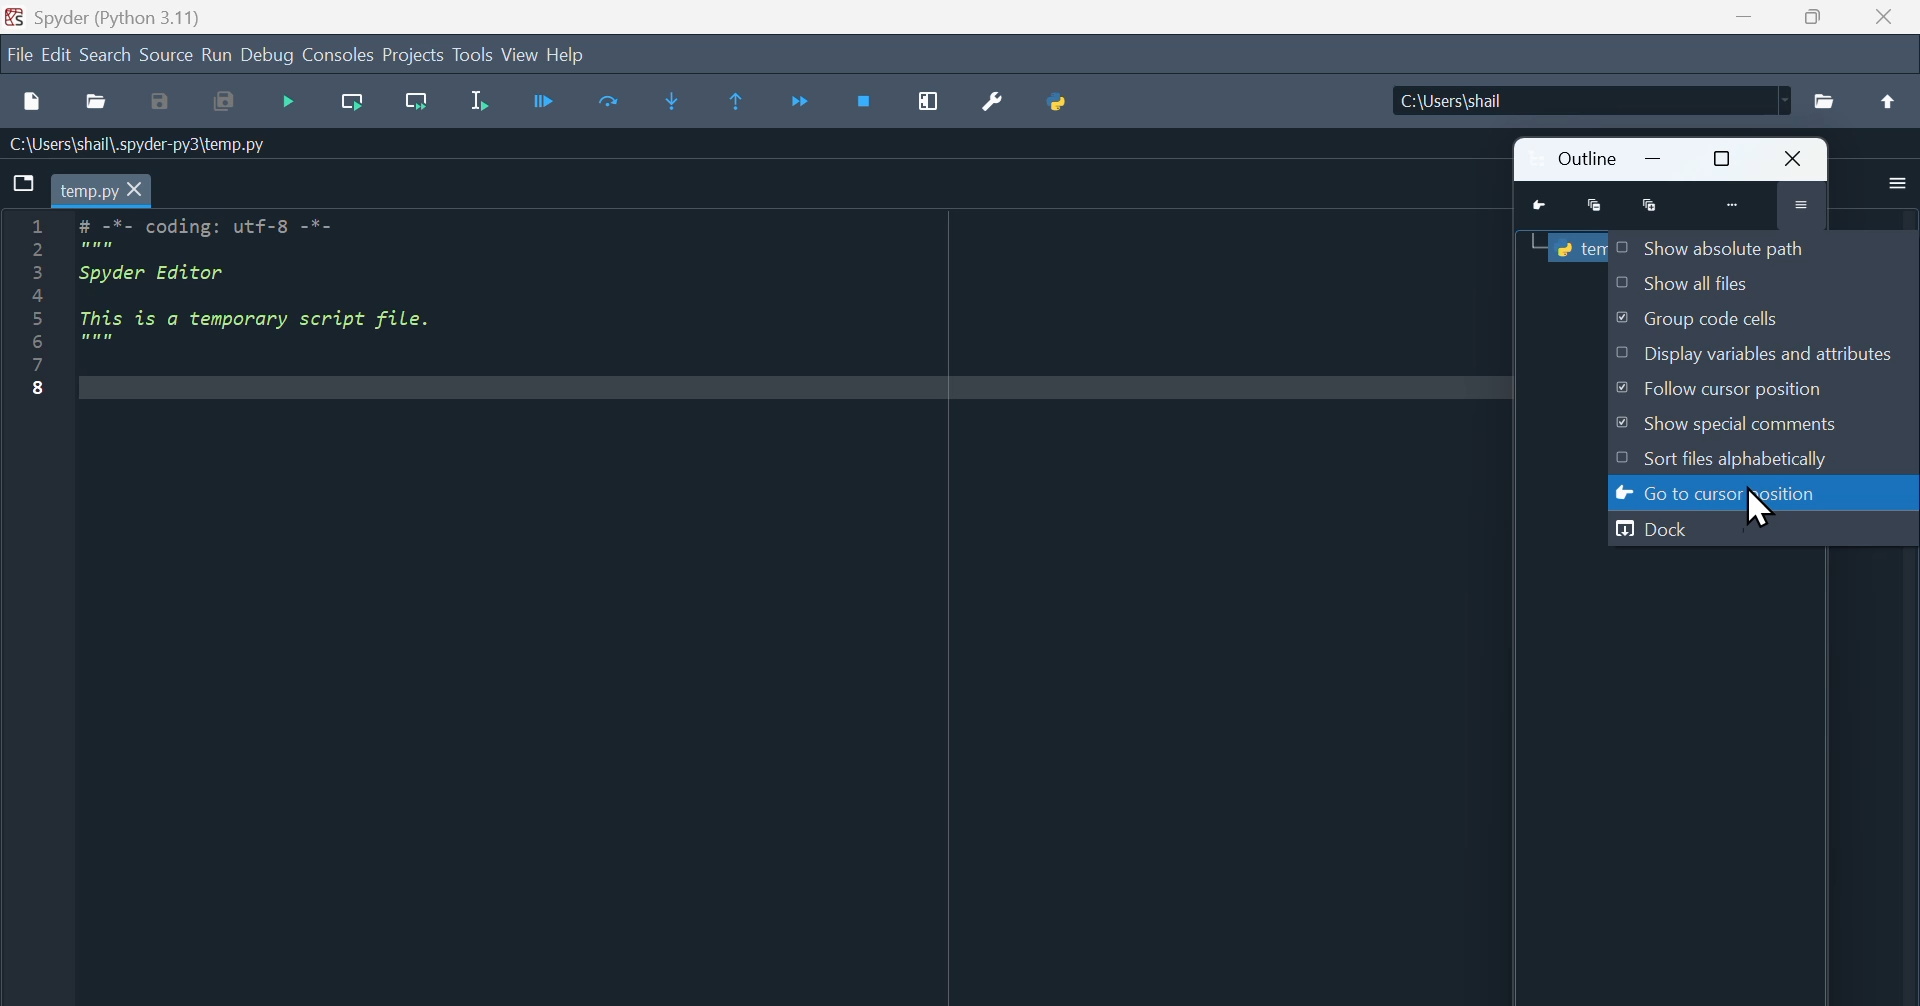 This screenshot has width=1920, height=1006. What do you see at coordinates (1800, 203) in the screenshot?
I see `More options` at bounding box center [1800, 203].